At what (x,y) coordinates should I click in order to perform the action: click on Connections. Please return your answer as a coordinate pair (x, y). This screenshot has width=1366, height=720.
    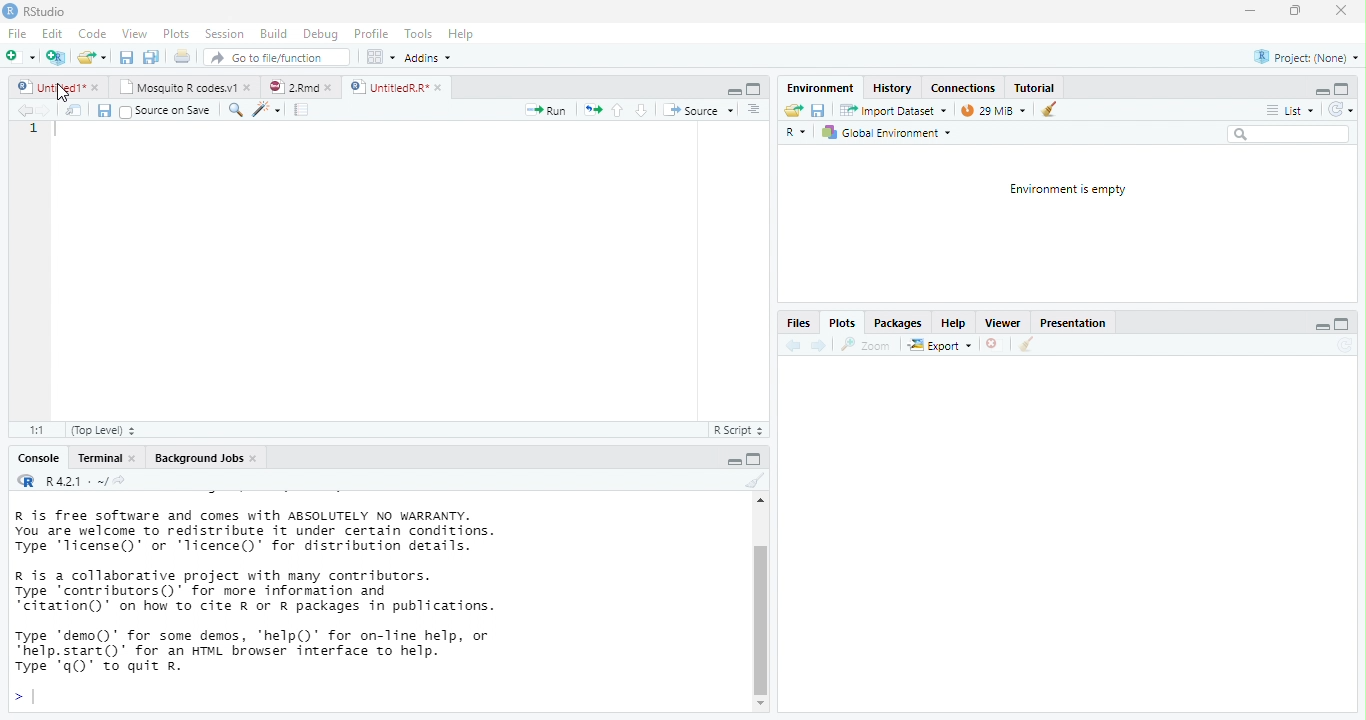
    Looking at the image, I should click on (962, 88).